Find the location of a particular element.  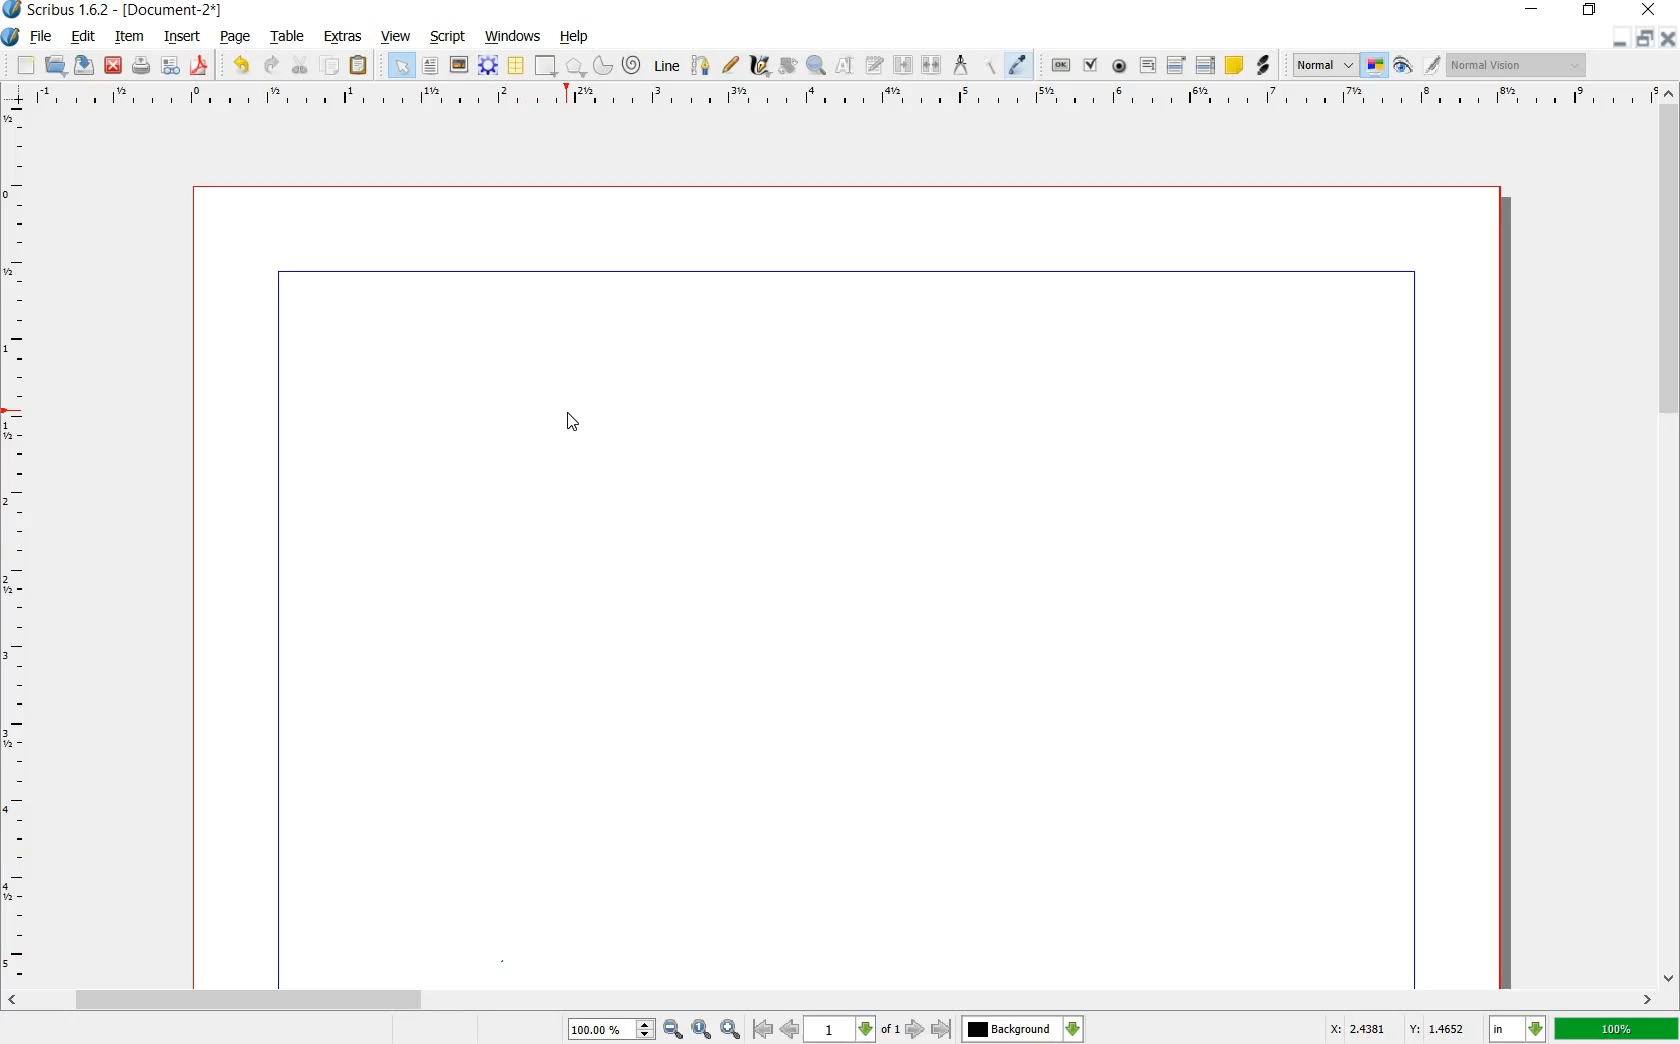

ROTATE ITEM is located at coordinates (789, 63).